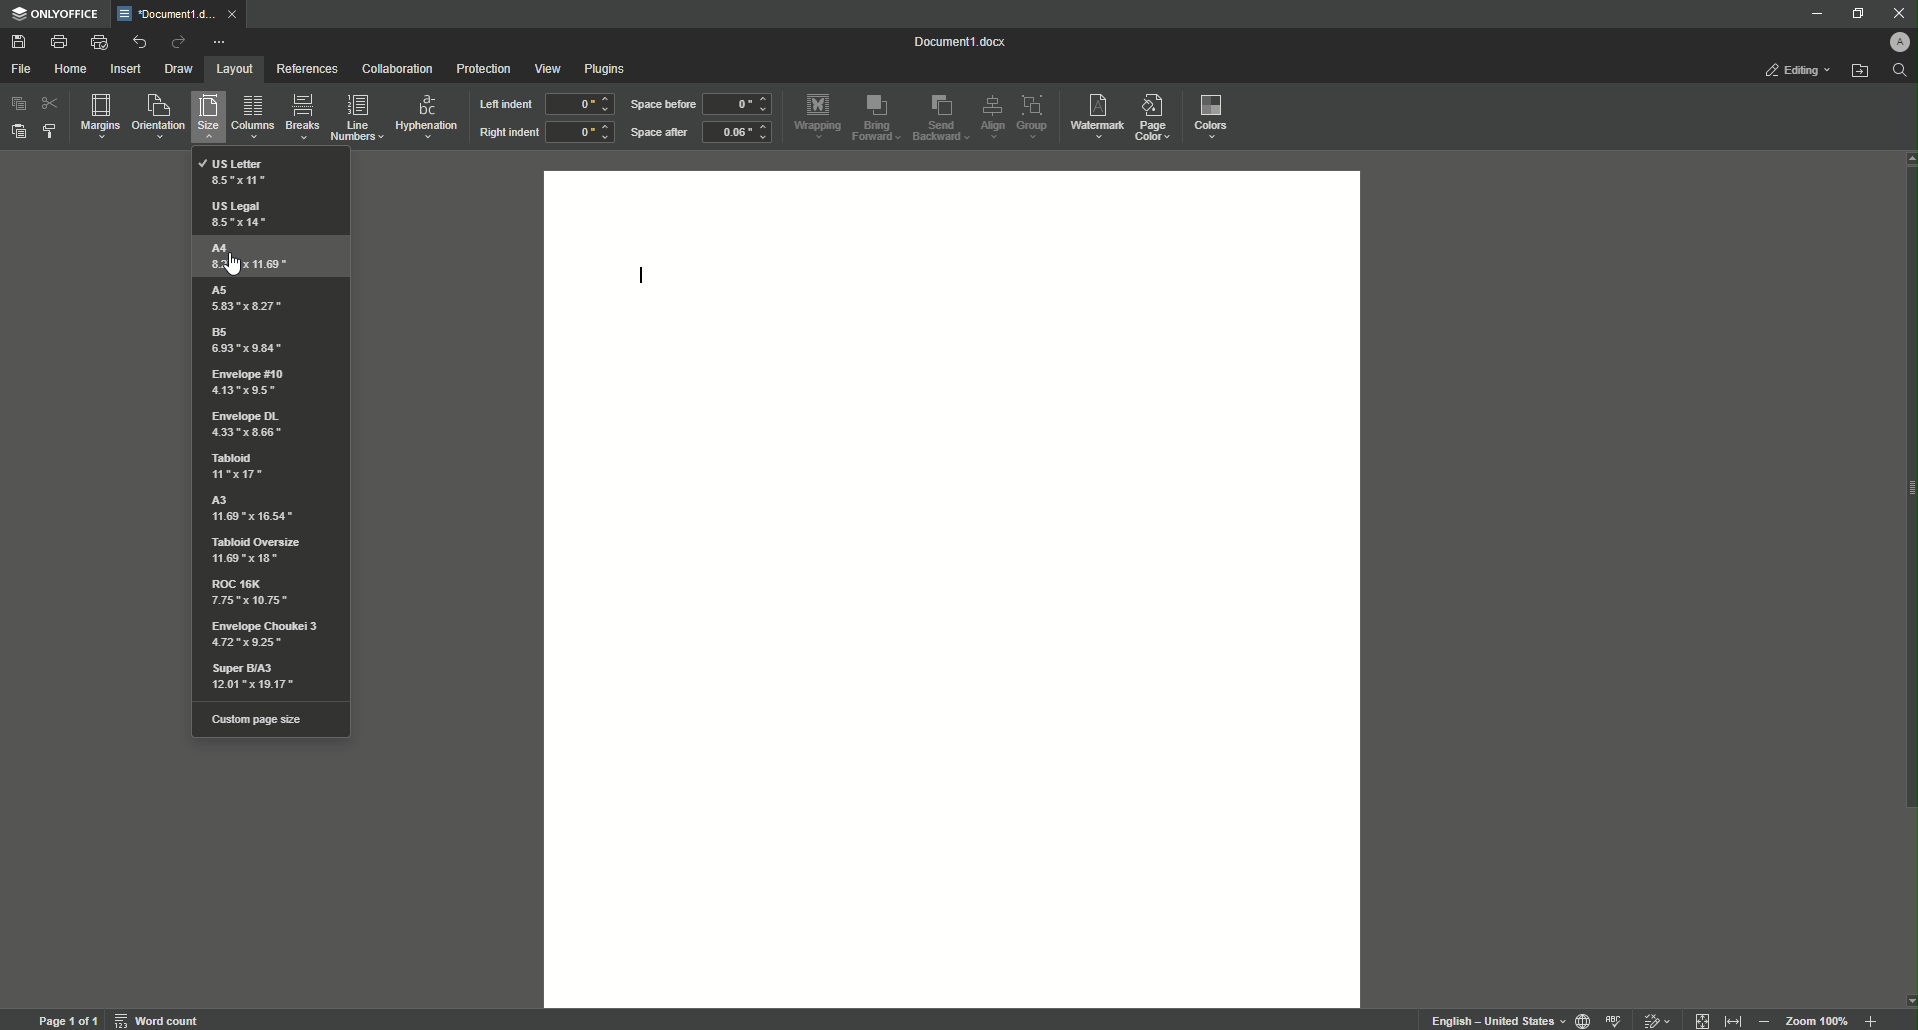  What do you see at coordinates (245, 171) in the screenshot?
I see `US Letter` at bounding box center [245, 171].